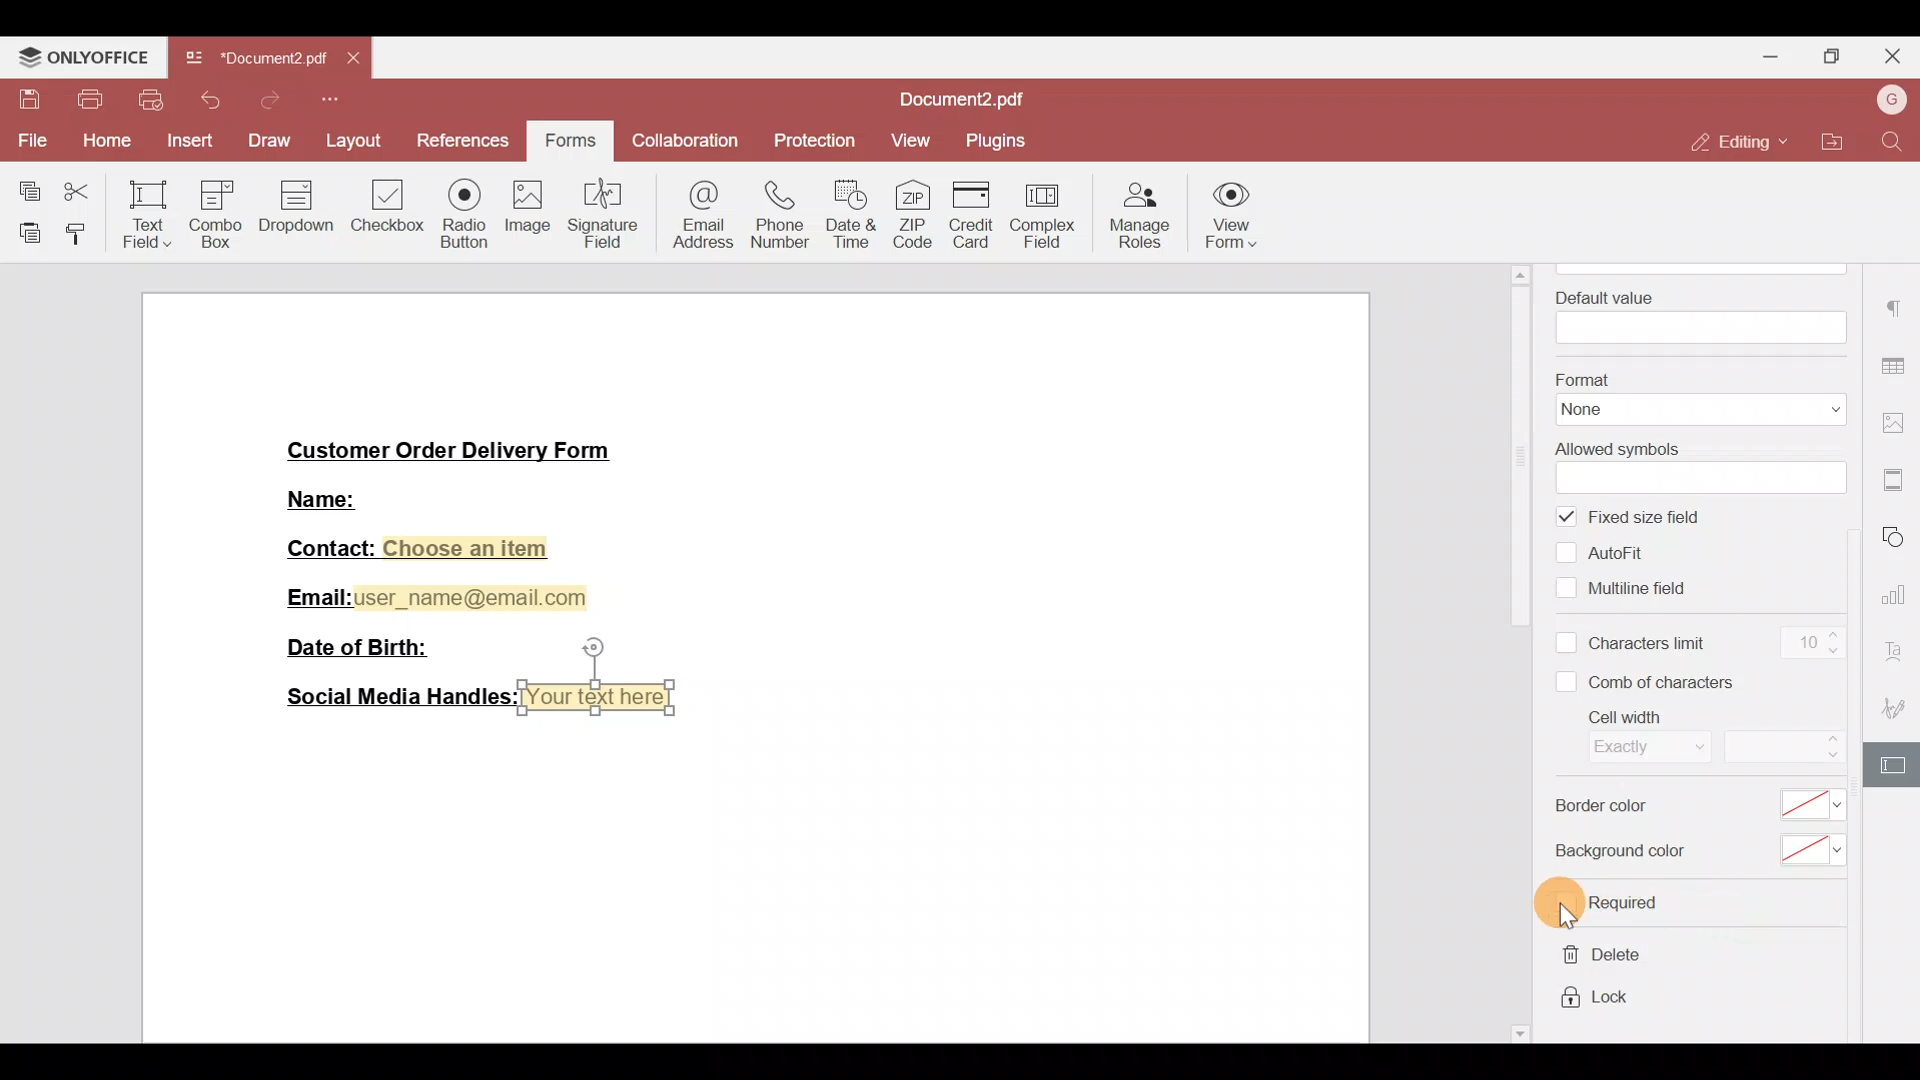 The height and width of the screenshot is (1080, 1920). What do you see at coordinates (1896, 473) in the screenshot?
I see `More settings` at bounding box center [1896, 473].